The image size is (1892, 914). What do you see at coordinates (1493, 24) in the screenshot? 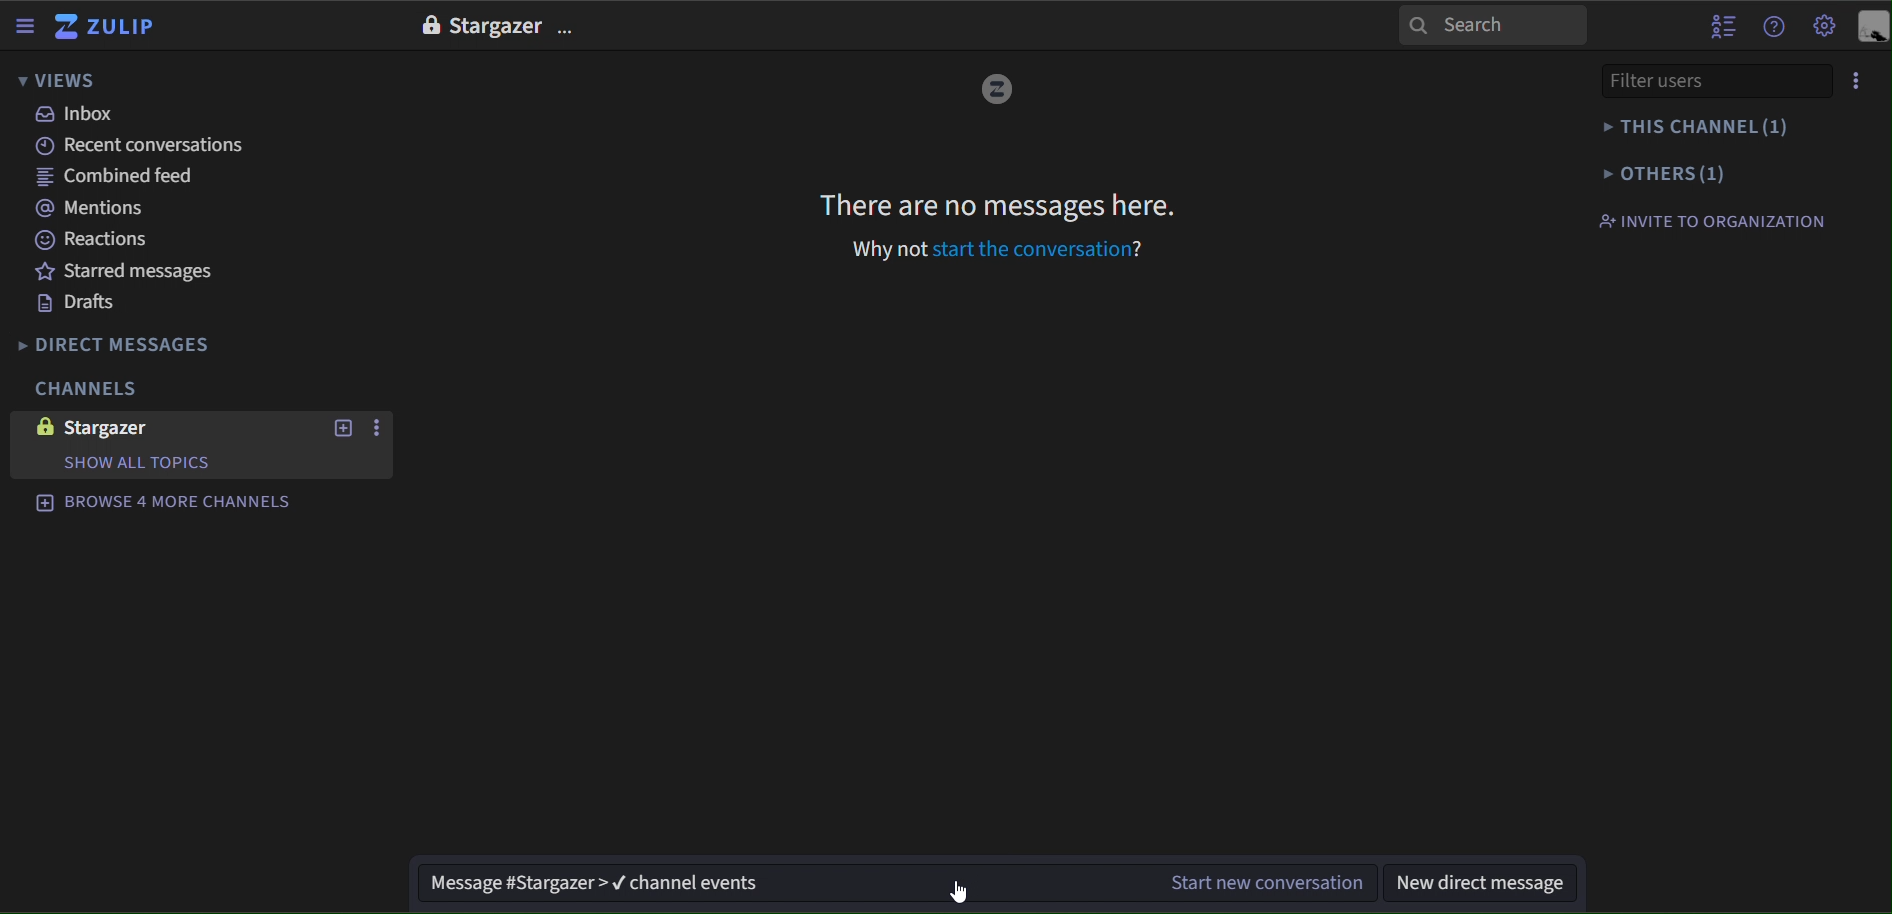
I see `search` at bounding box center [1493, 24].